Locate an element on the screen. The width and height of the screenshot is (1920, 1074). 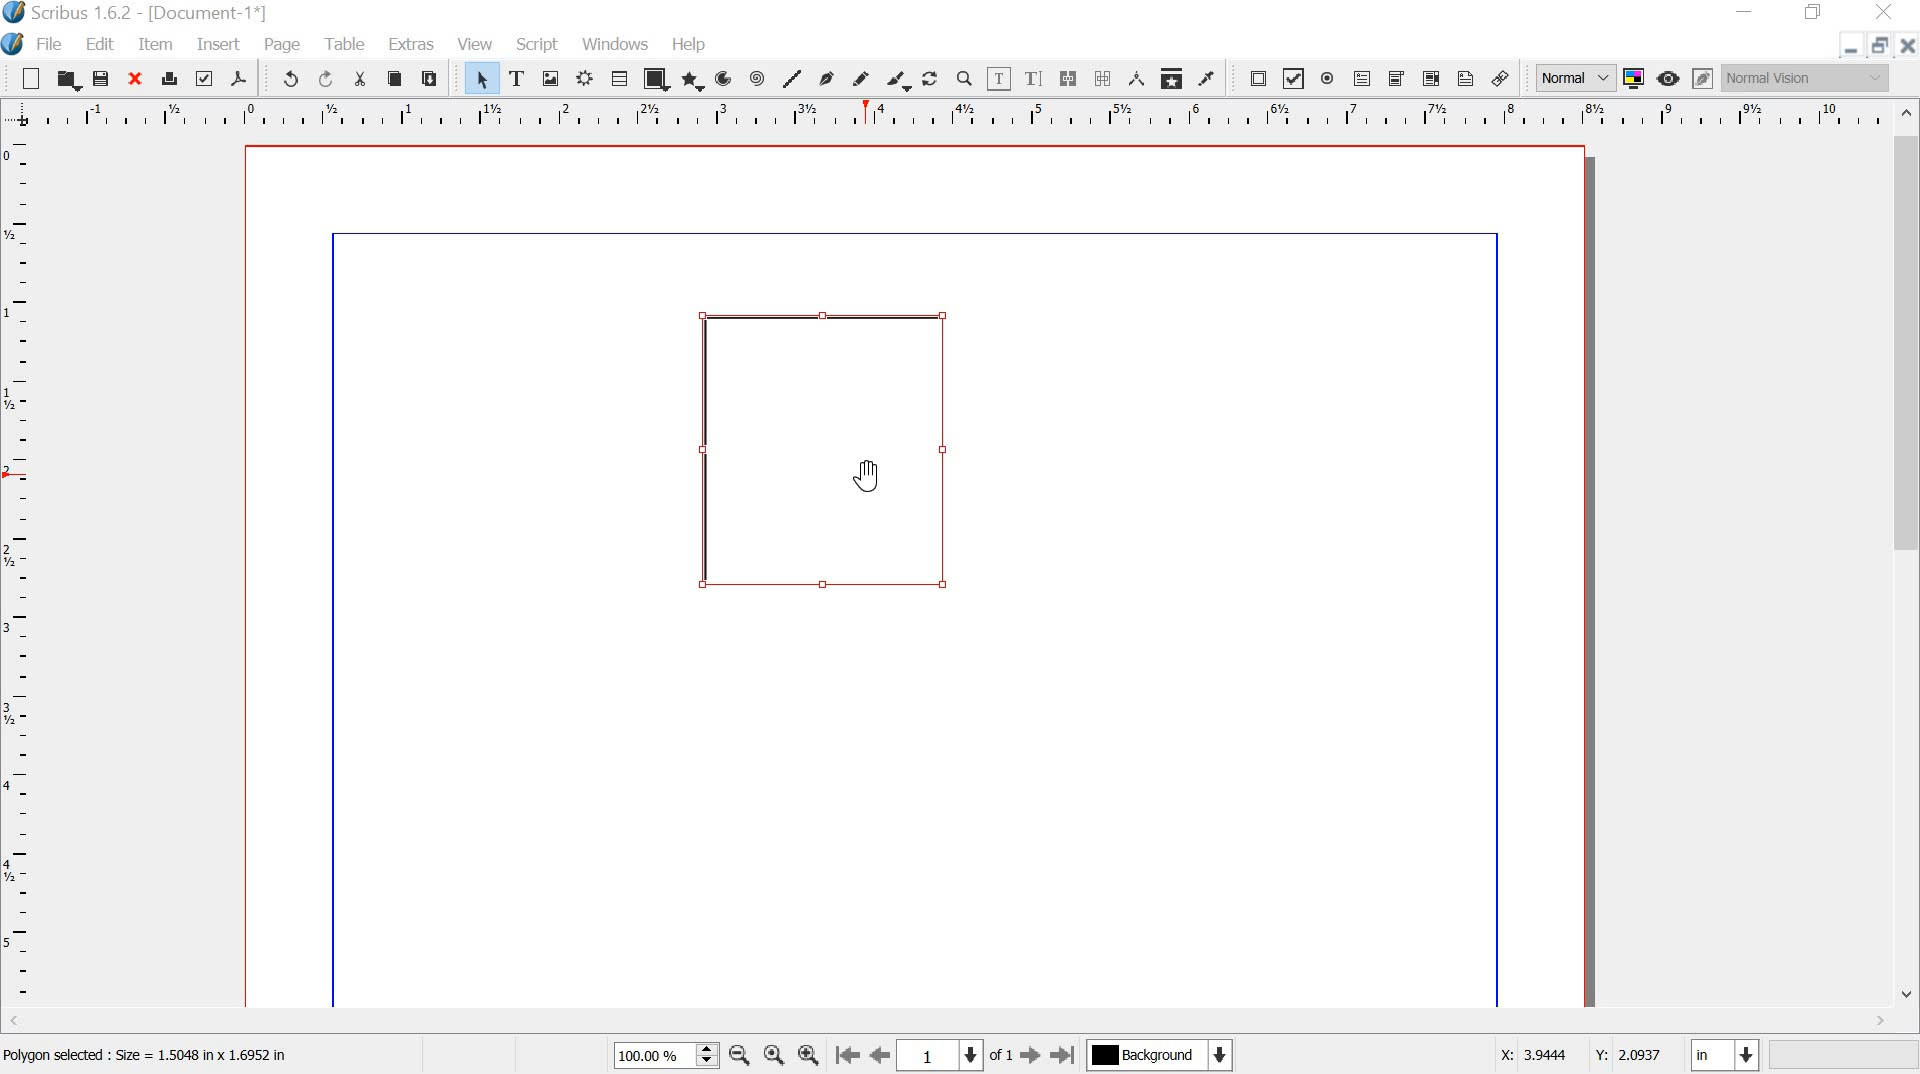
1 is located at coordinates (940, 1055).